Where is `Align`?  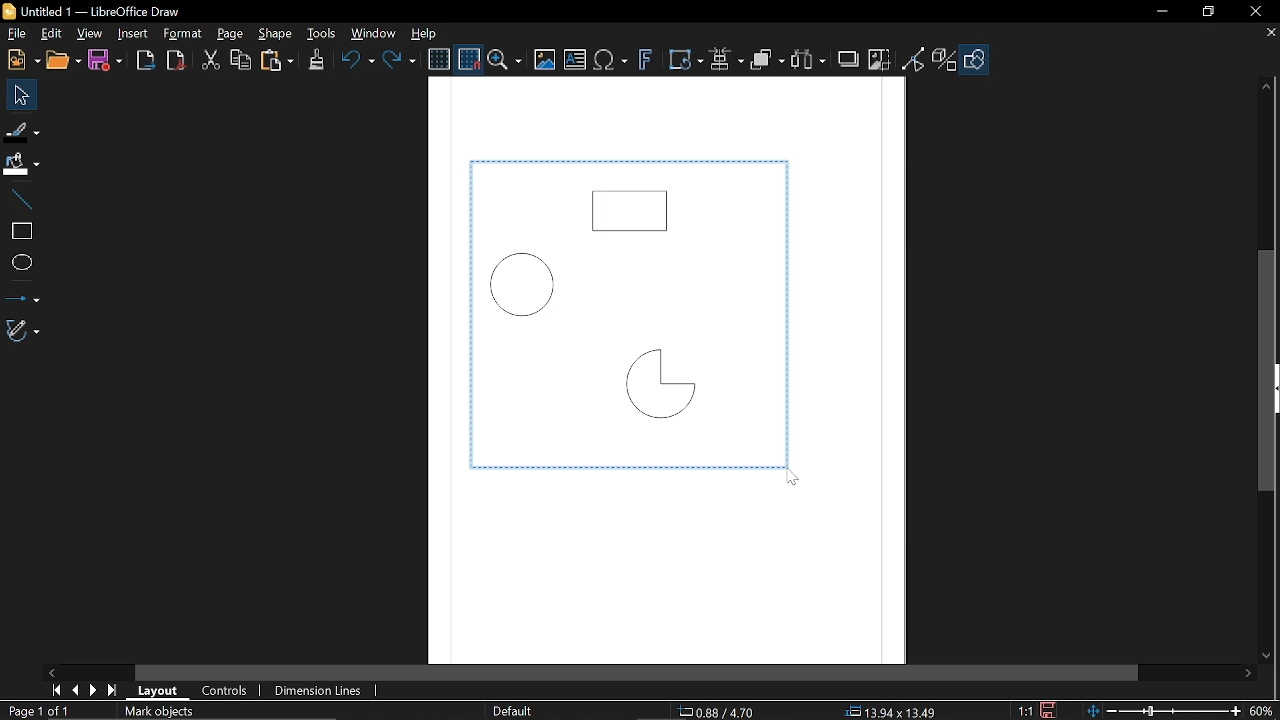 Align is located at coordinates (726, 60).